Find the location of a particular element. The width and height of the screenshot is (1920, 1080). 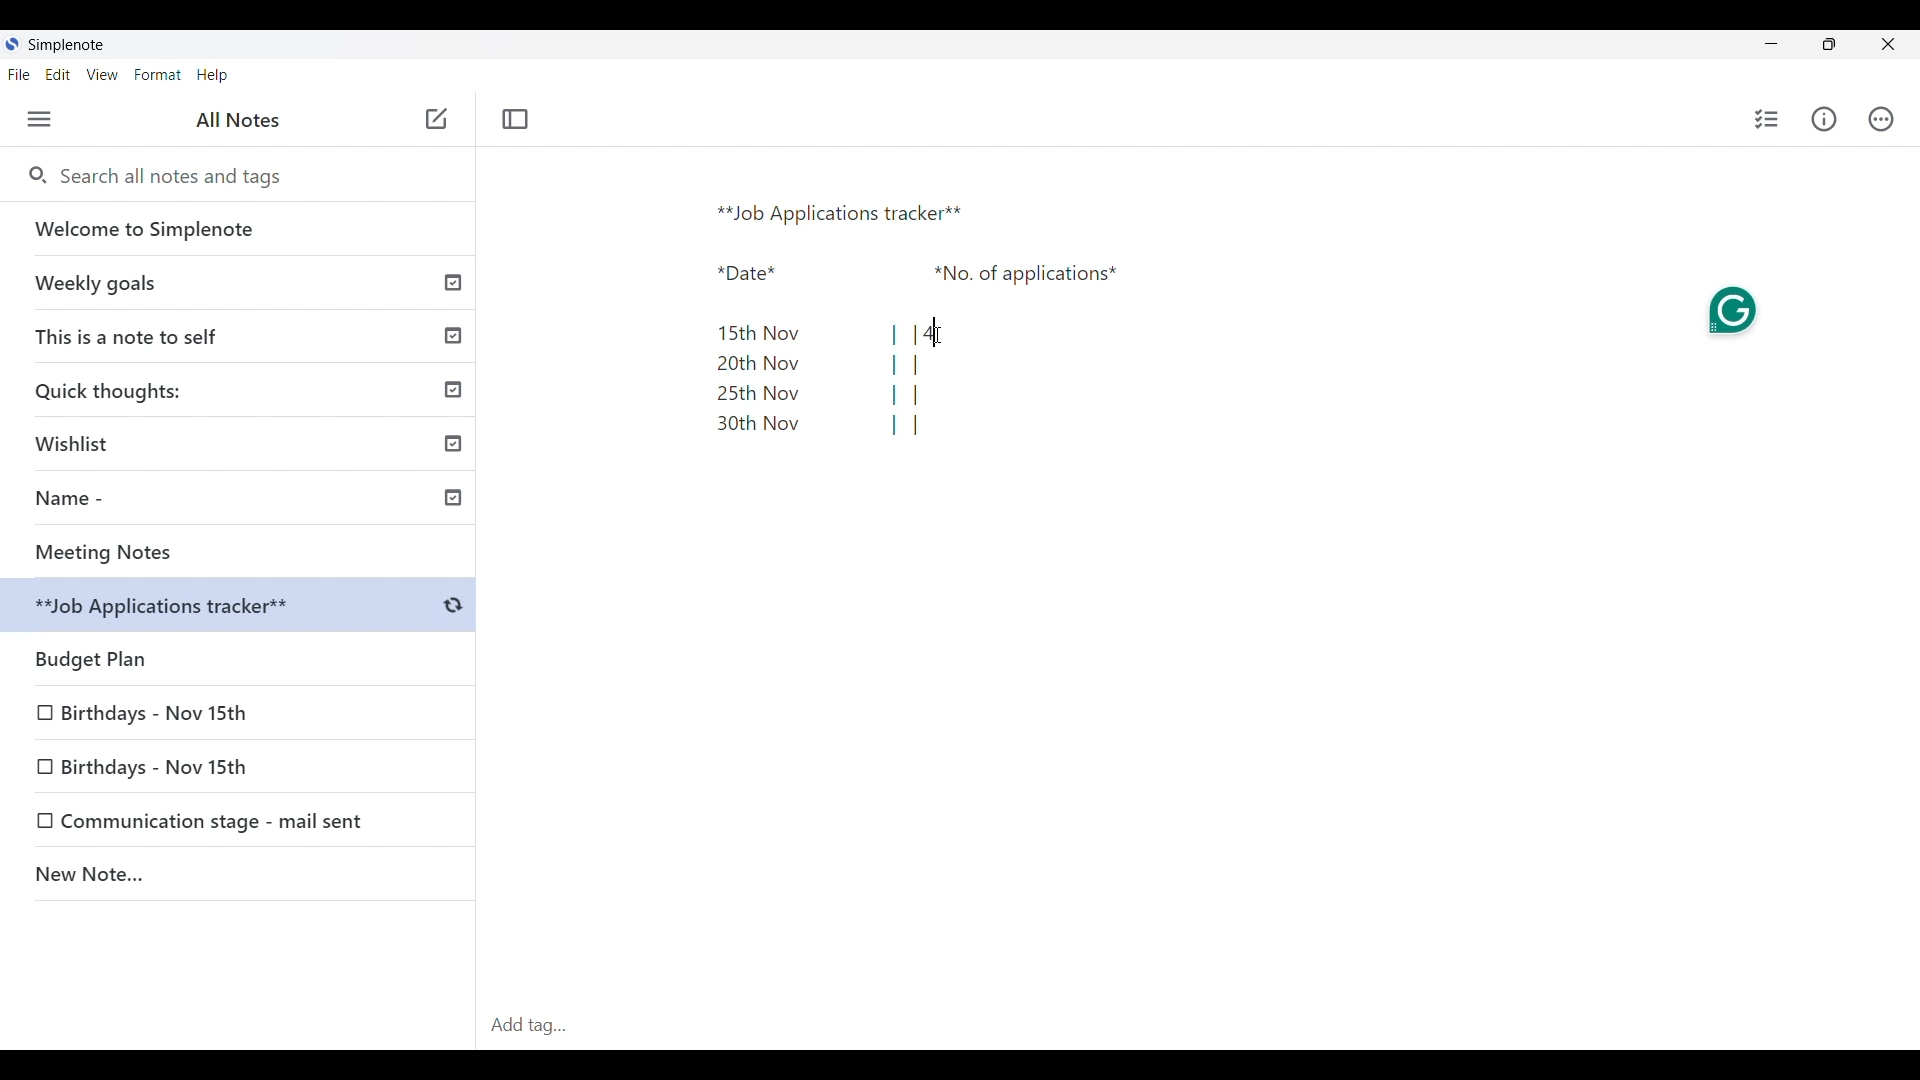

Meeting Notes is located at coordinates (245, 552).